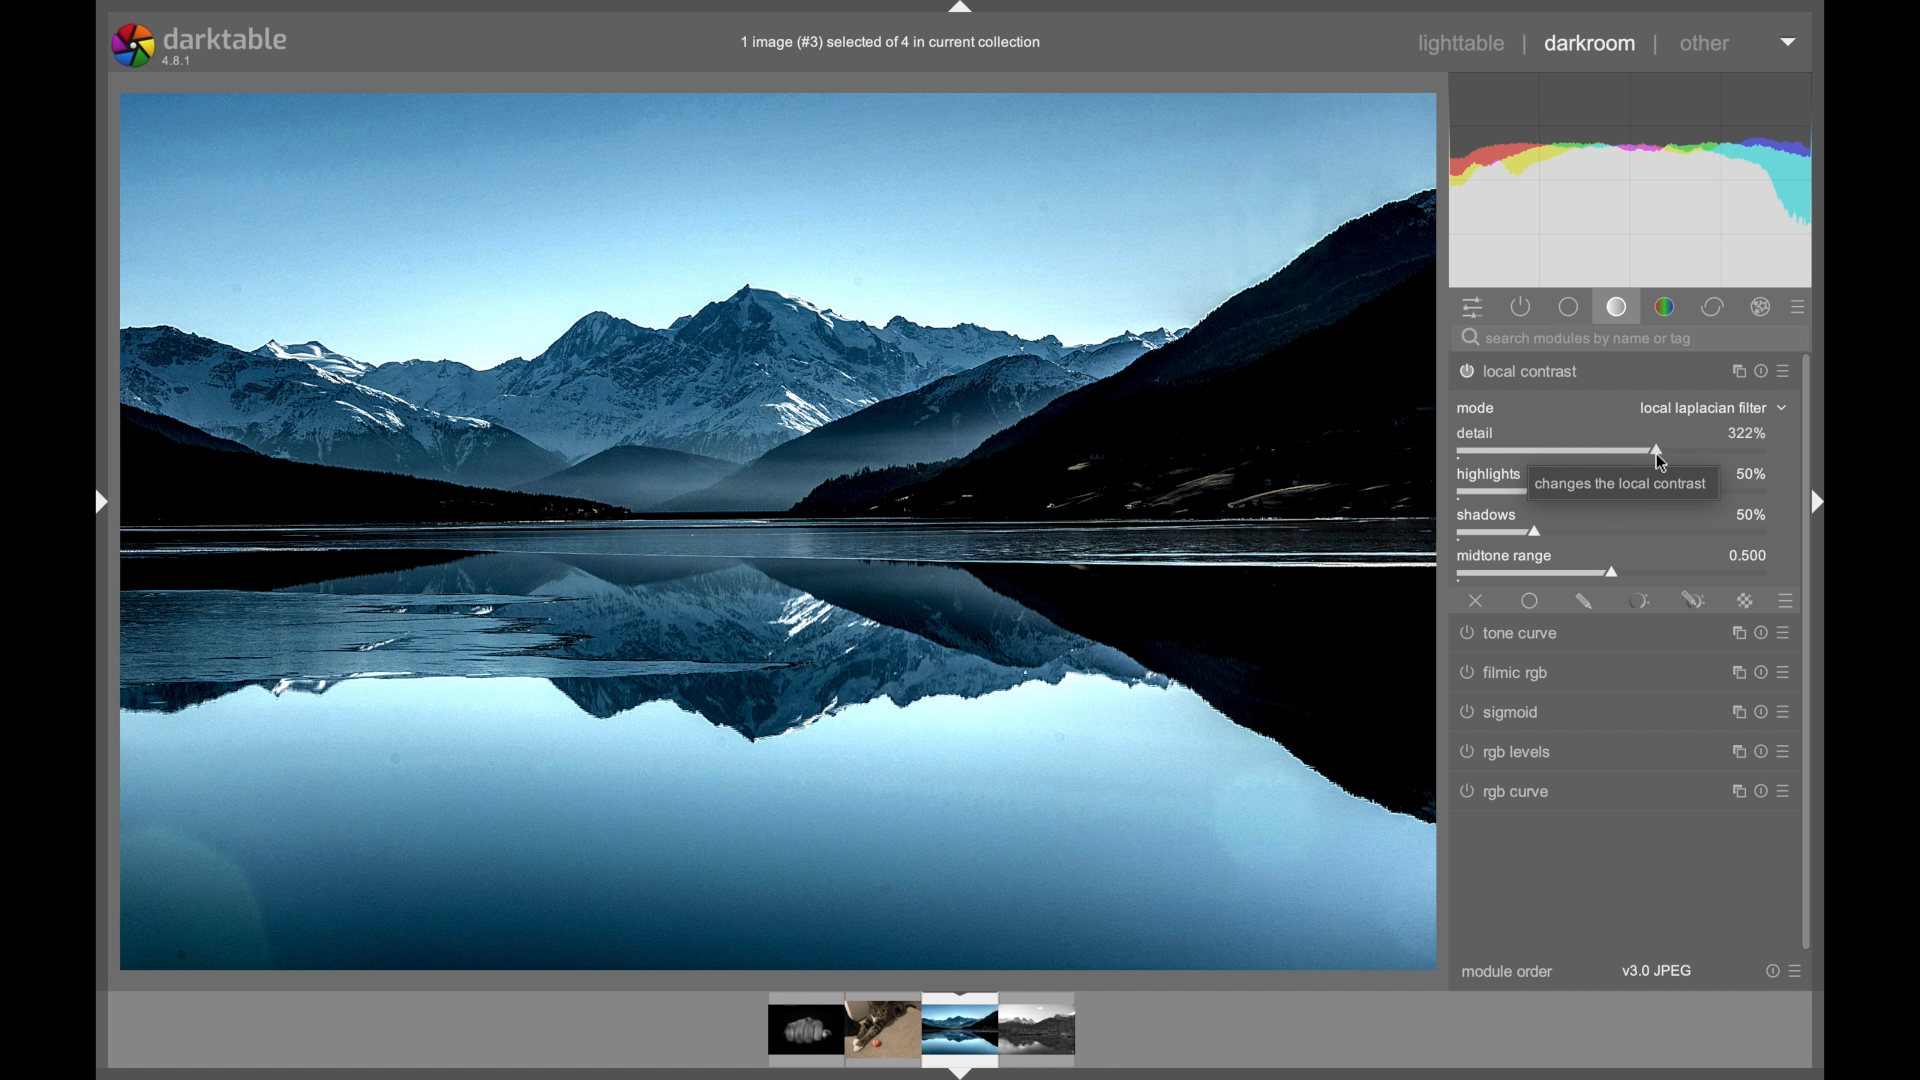 The image size is (1920, 1080). Describe the element at coordinates (1802, 309) in the screenshot. I see `presets` at that location.